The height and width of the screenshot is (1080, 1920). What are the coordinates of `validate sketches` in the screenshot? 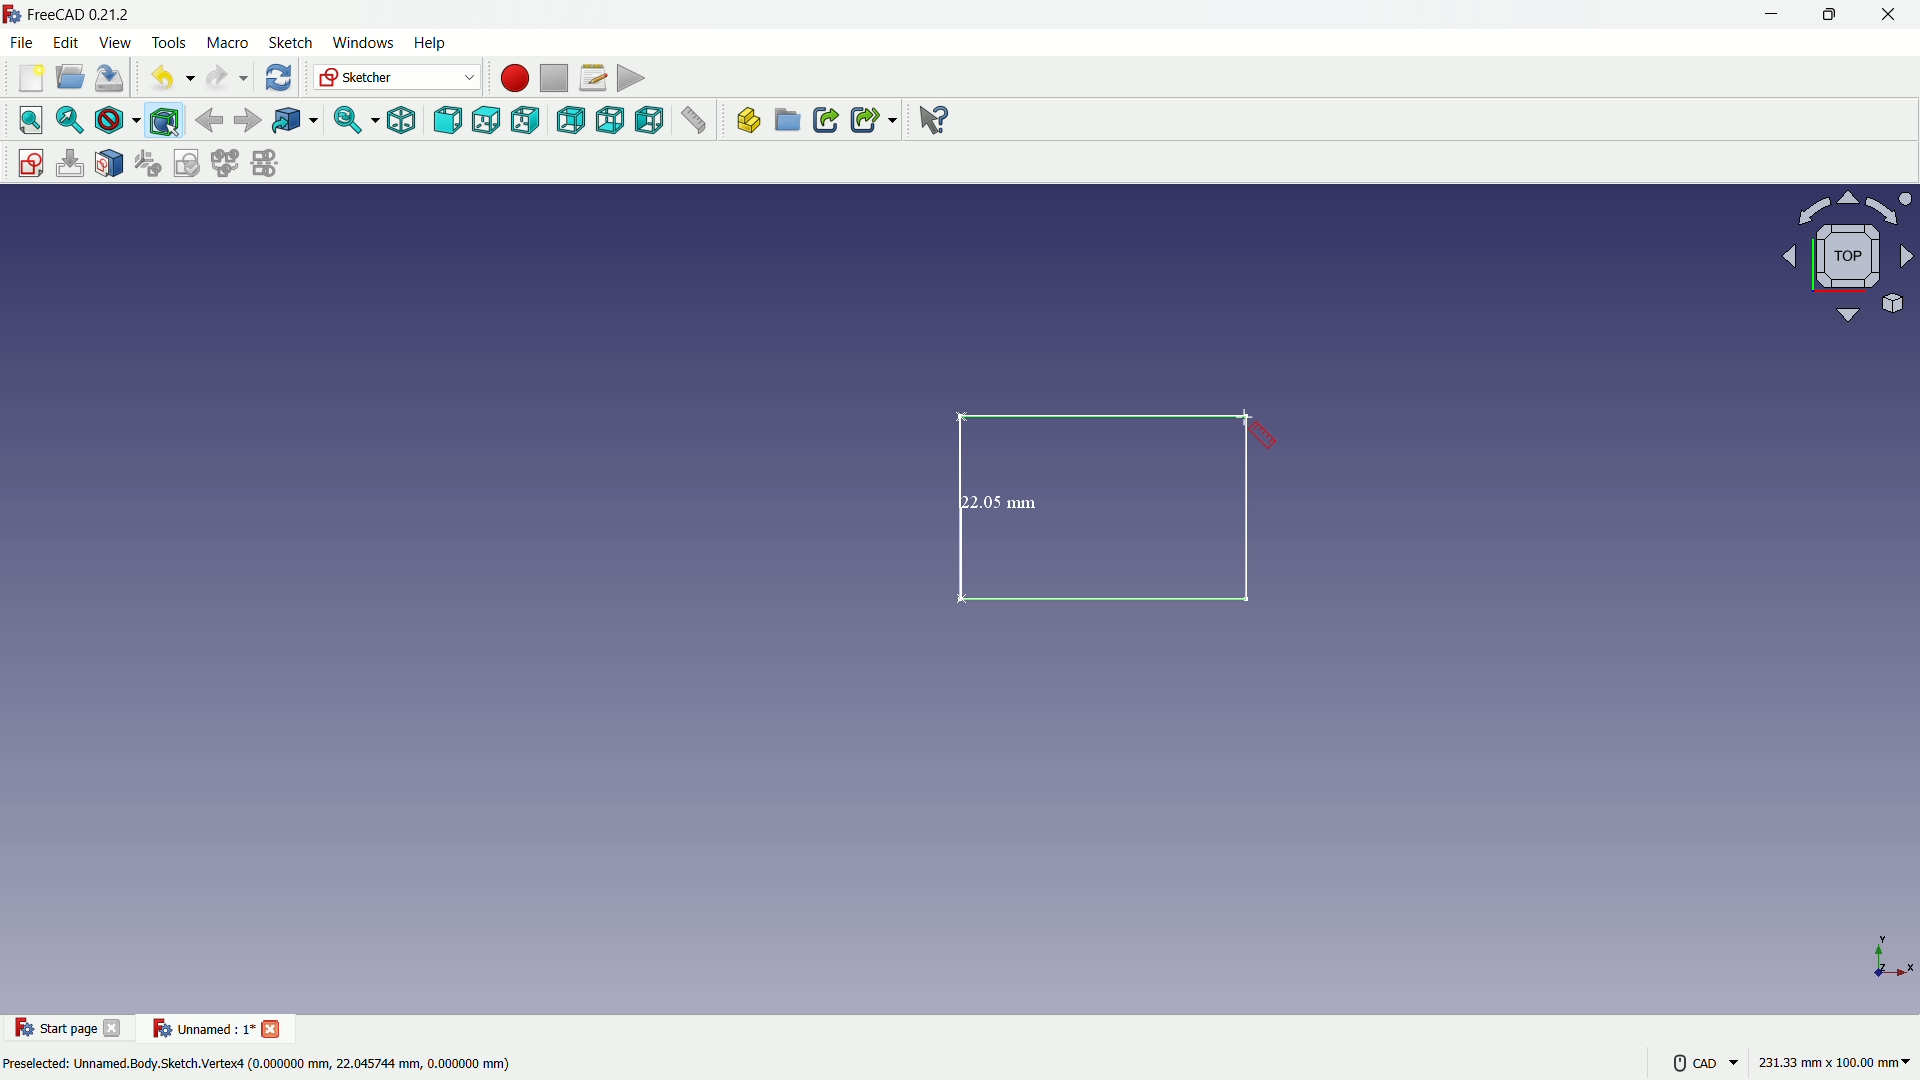 It's located at (188, 164).